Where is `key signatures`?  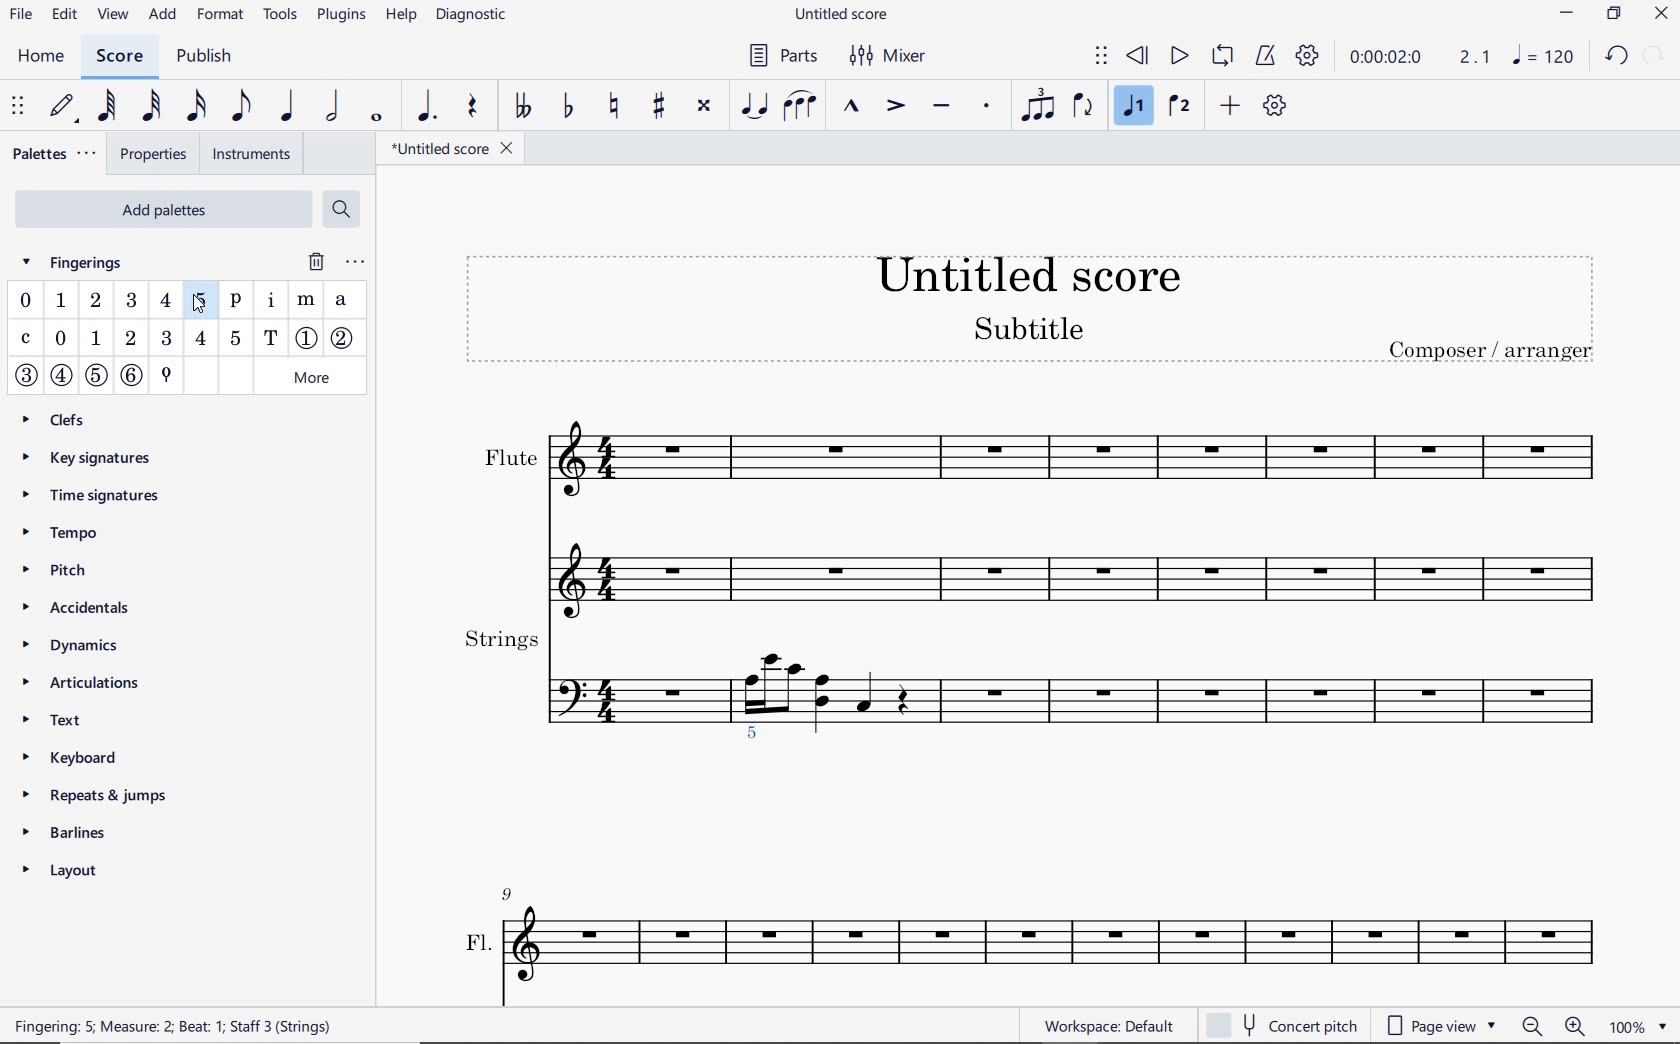 key signatures is located at coordinates (91, 456).